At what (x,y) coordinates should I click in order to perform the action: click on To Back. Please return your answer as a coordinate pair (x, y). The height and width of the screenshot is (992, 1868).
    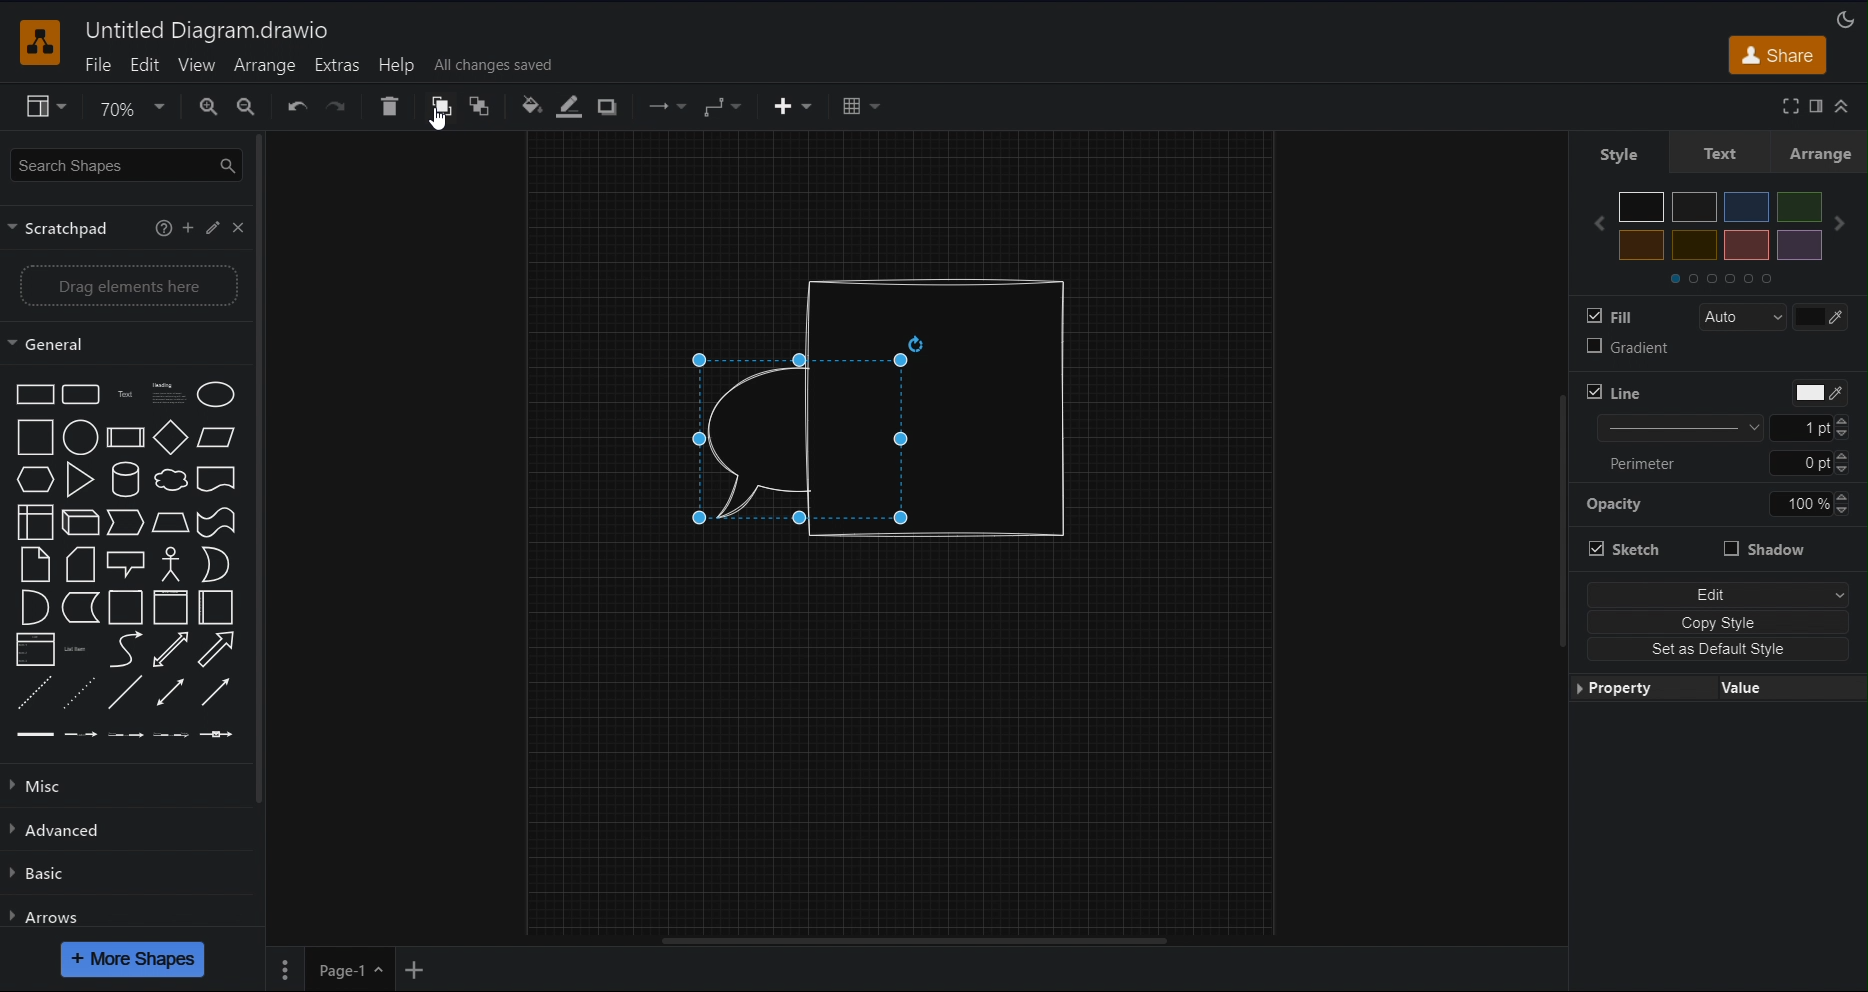
    Looking at the image, I should click on (483, 106).